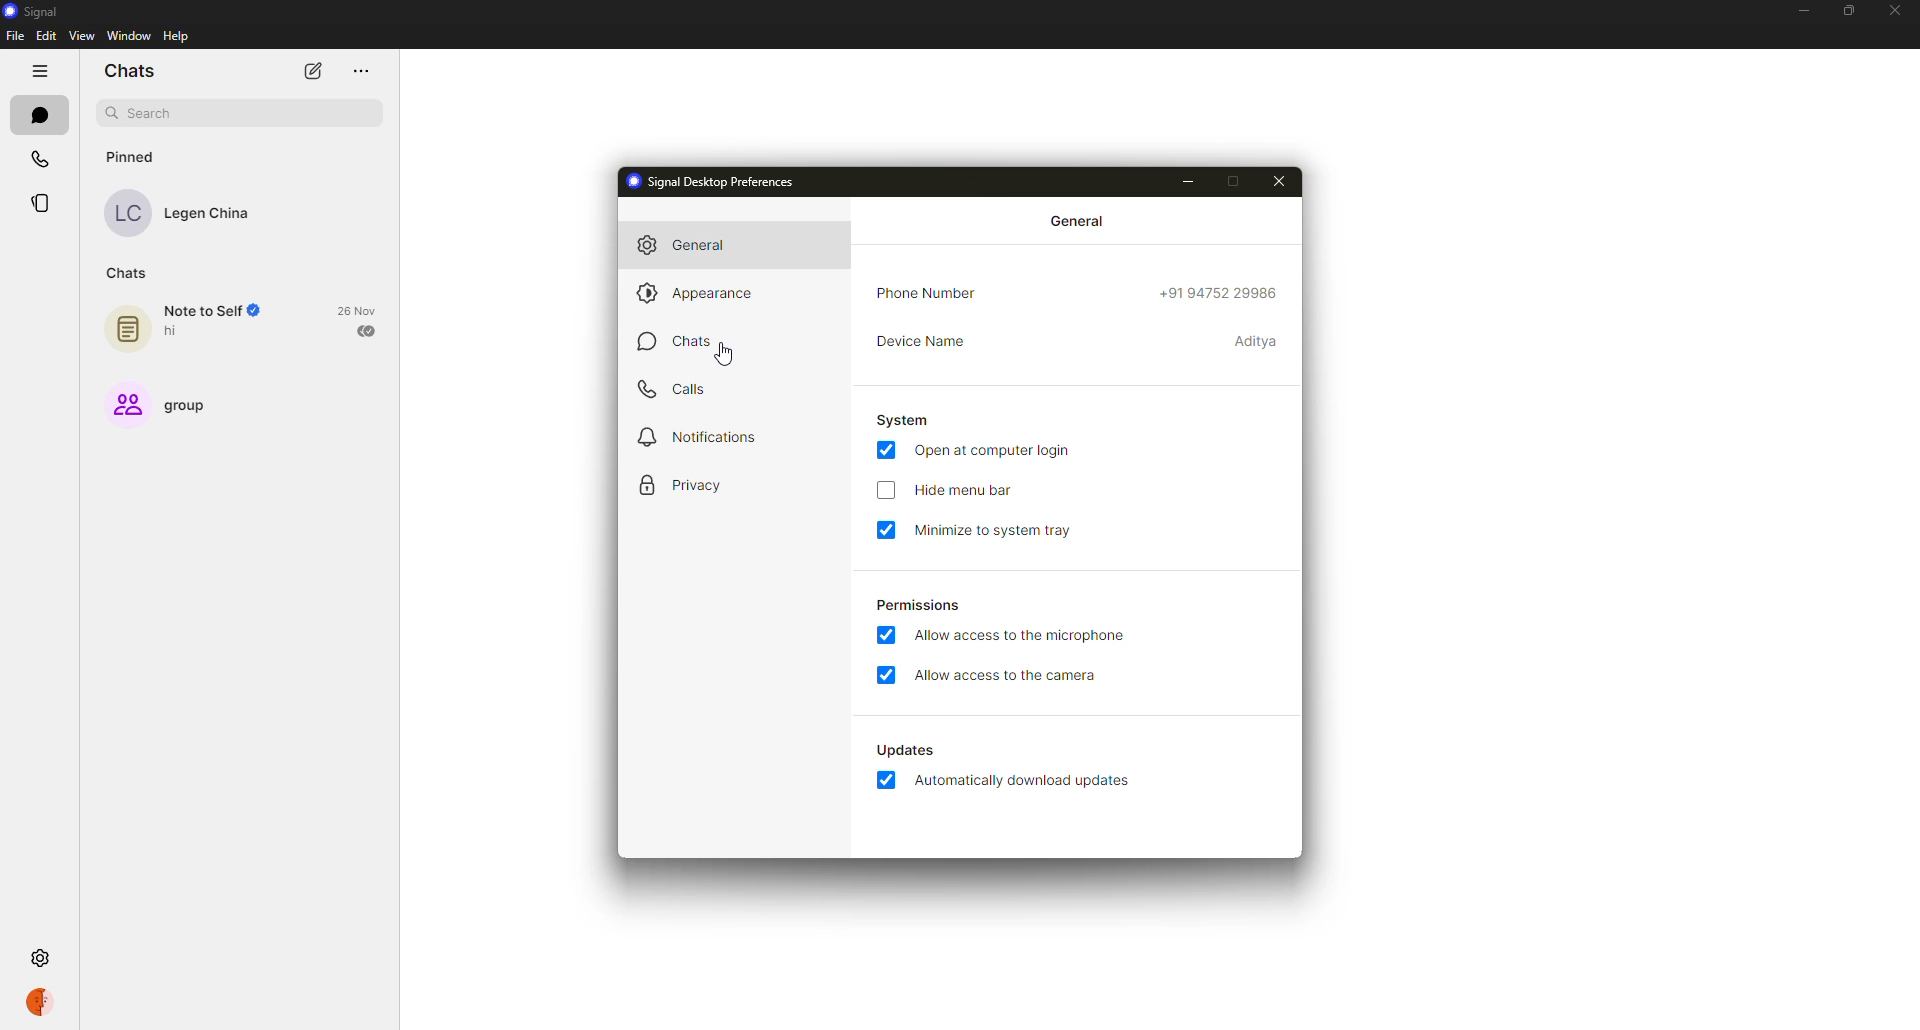 This screenshot has width=1920, height=1030. Describe the element at coordinates (1896, 10) in the screenshot. I see `close` at that location.